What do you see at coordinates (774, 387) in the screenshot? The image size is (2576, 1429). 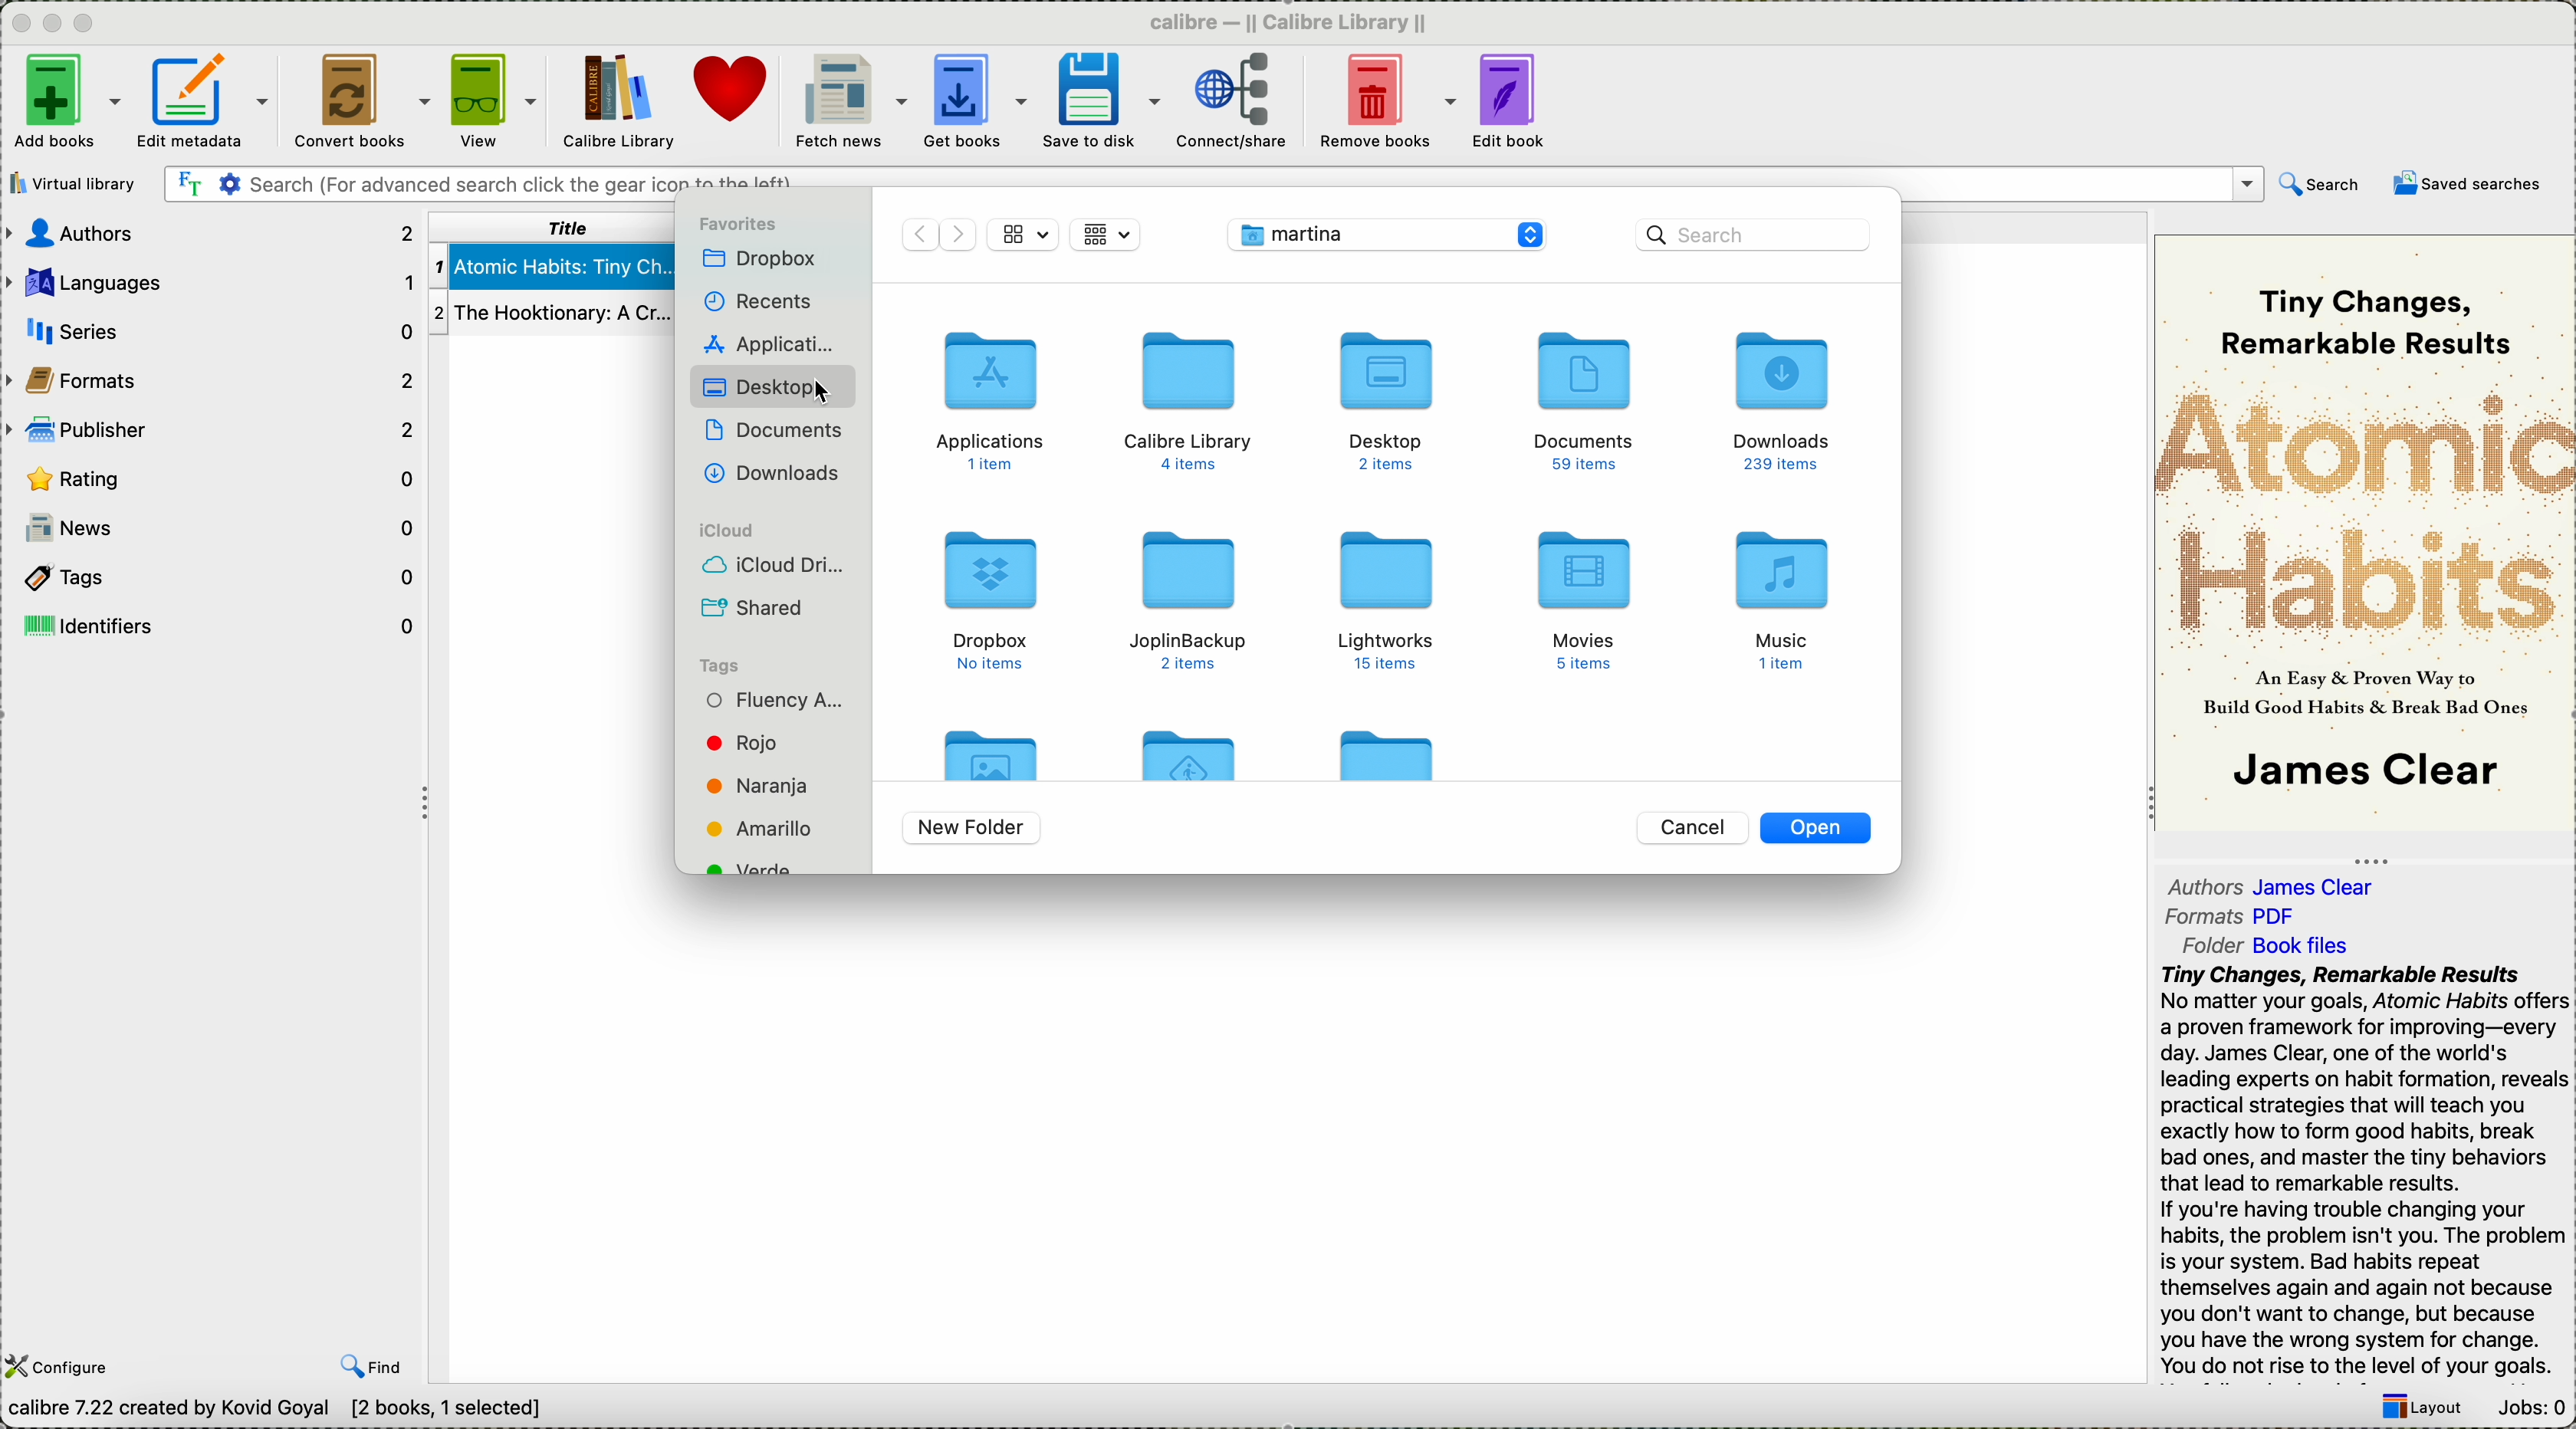 I see `click on desktop` at bounding box center [774, 387].